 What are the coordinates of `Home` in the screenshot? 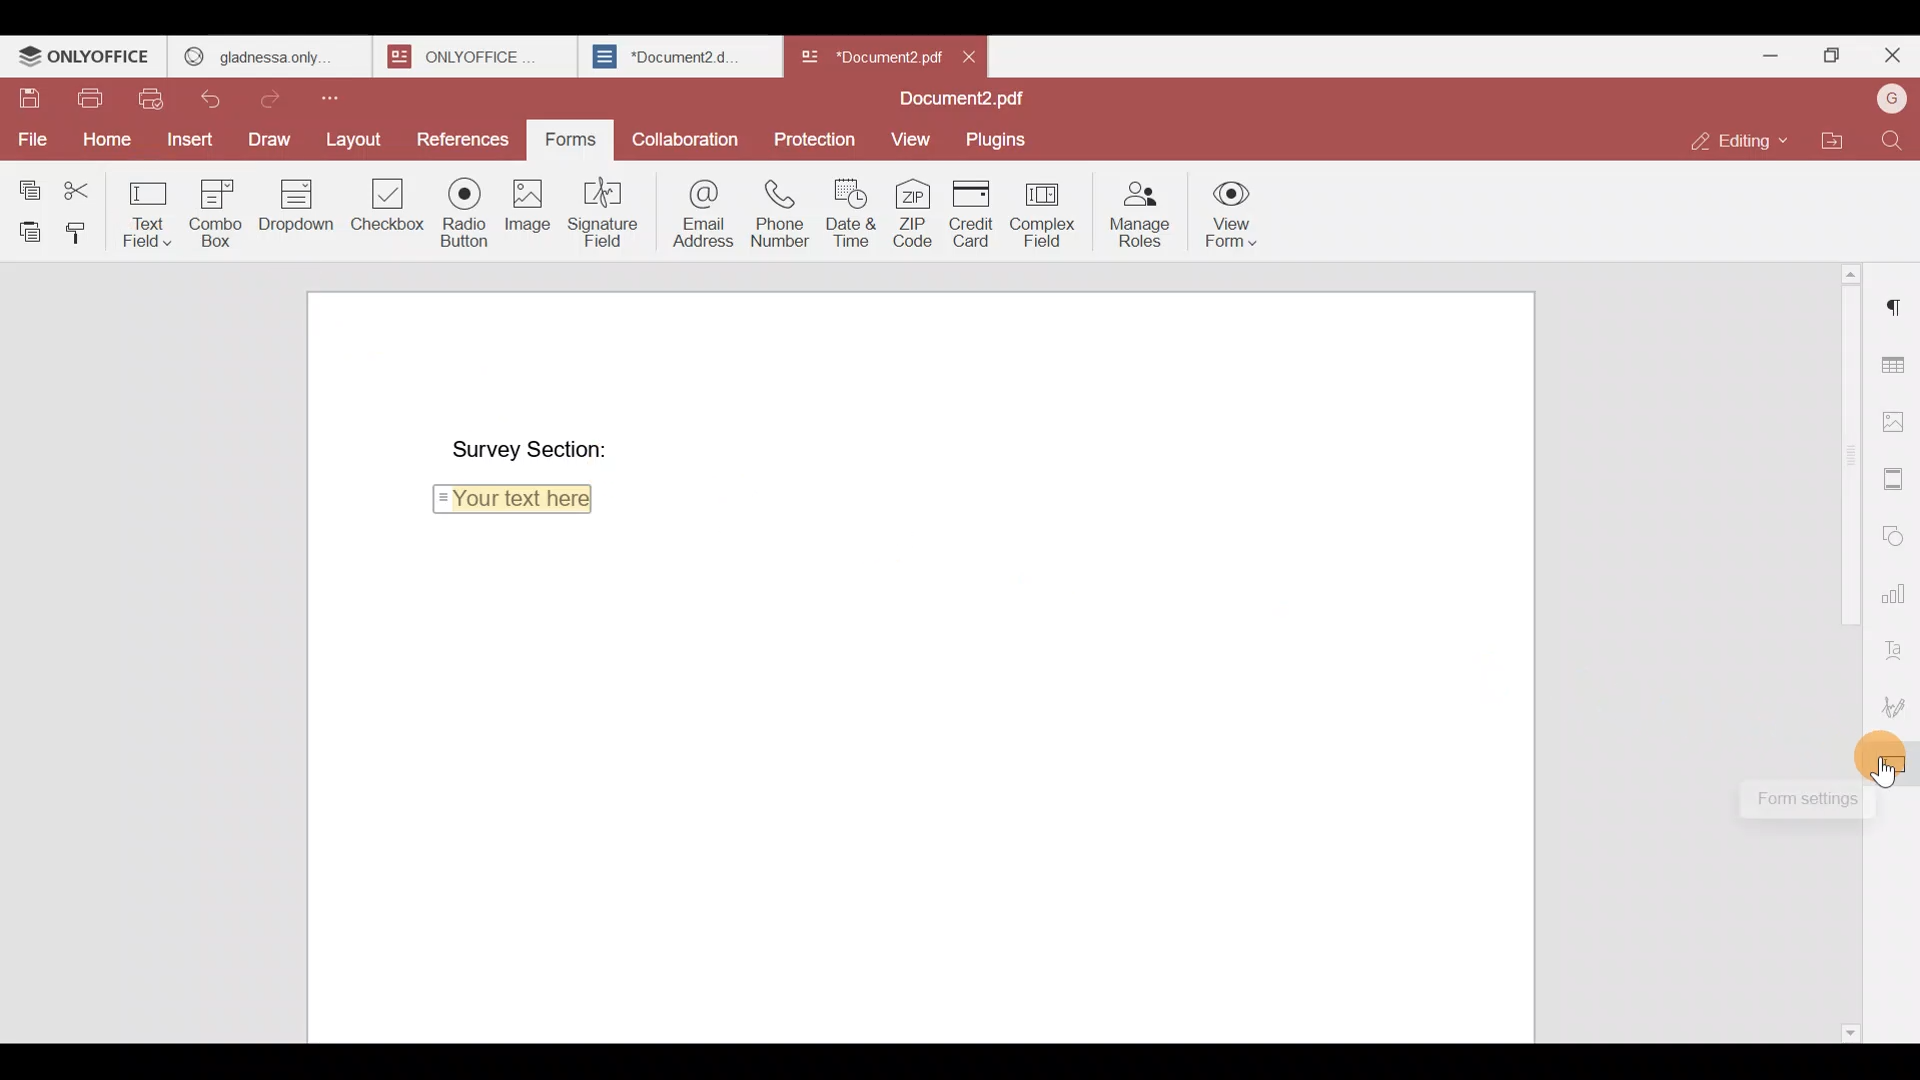 It's located at (104, 137).